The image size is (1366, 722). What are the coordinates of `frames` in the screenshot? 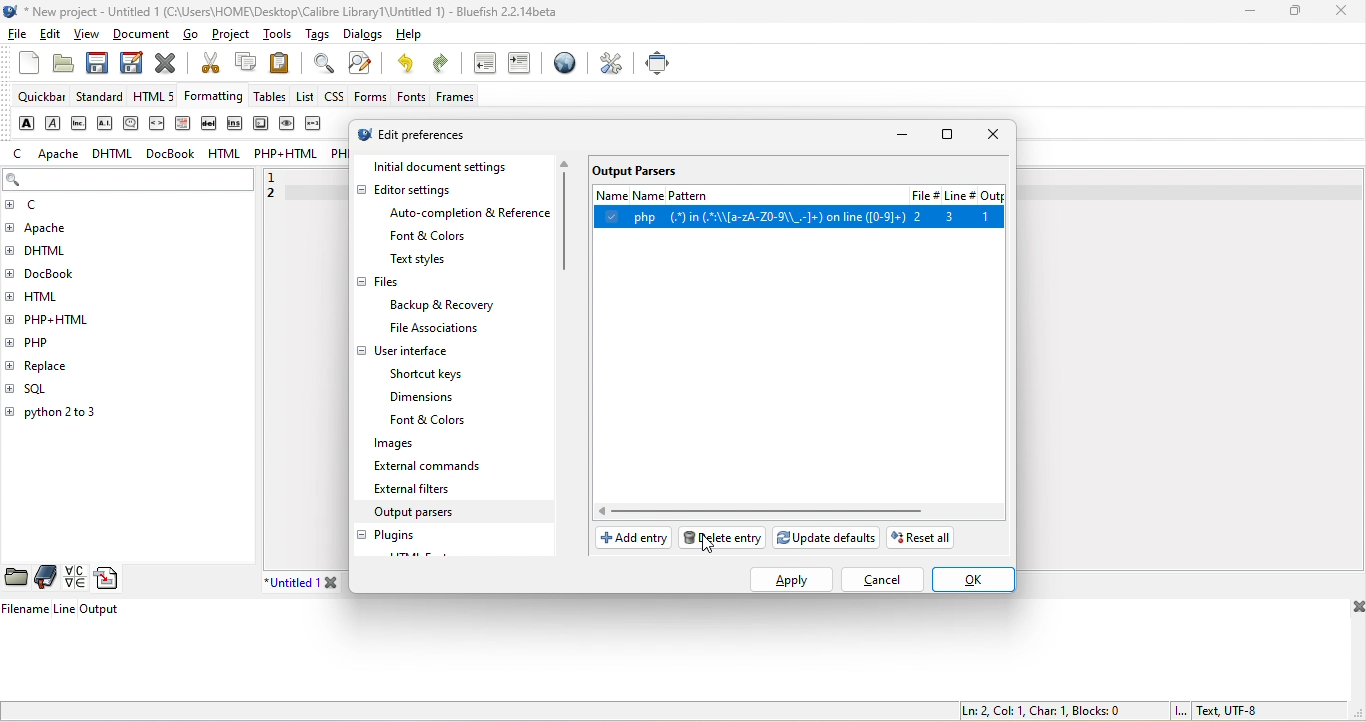 It's located at (456, 98).